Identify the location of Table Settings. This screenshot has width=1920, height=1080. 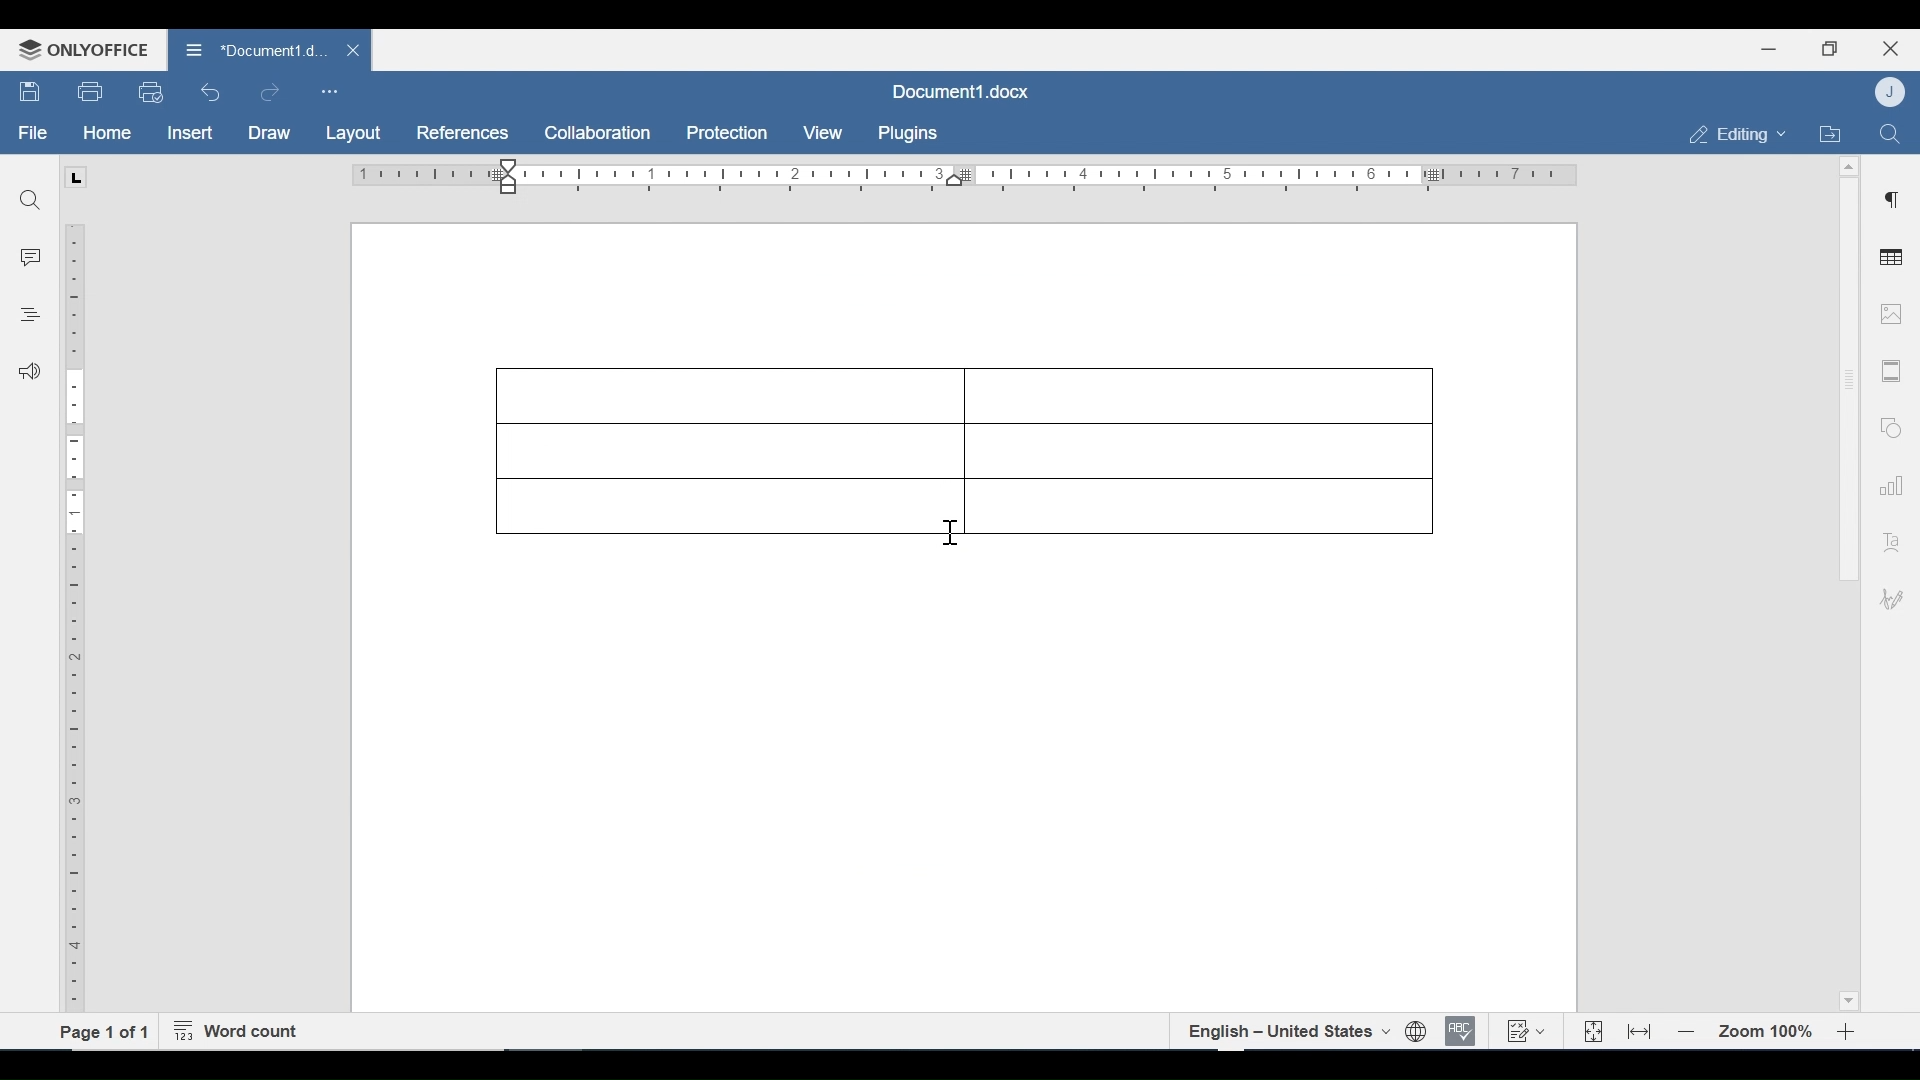
(1892, 259).